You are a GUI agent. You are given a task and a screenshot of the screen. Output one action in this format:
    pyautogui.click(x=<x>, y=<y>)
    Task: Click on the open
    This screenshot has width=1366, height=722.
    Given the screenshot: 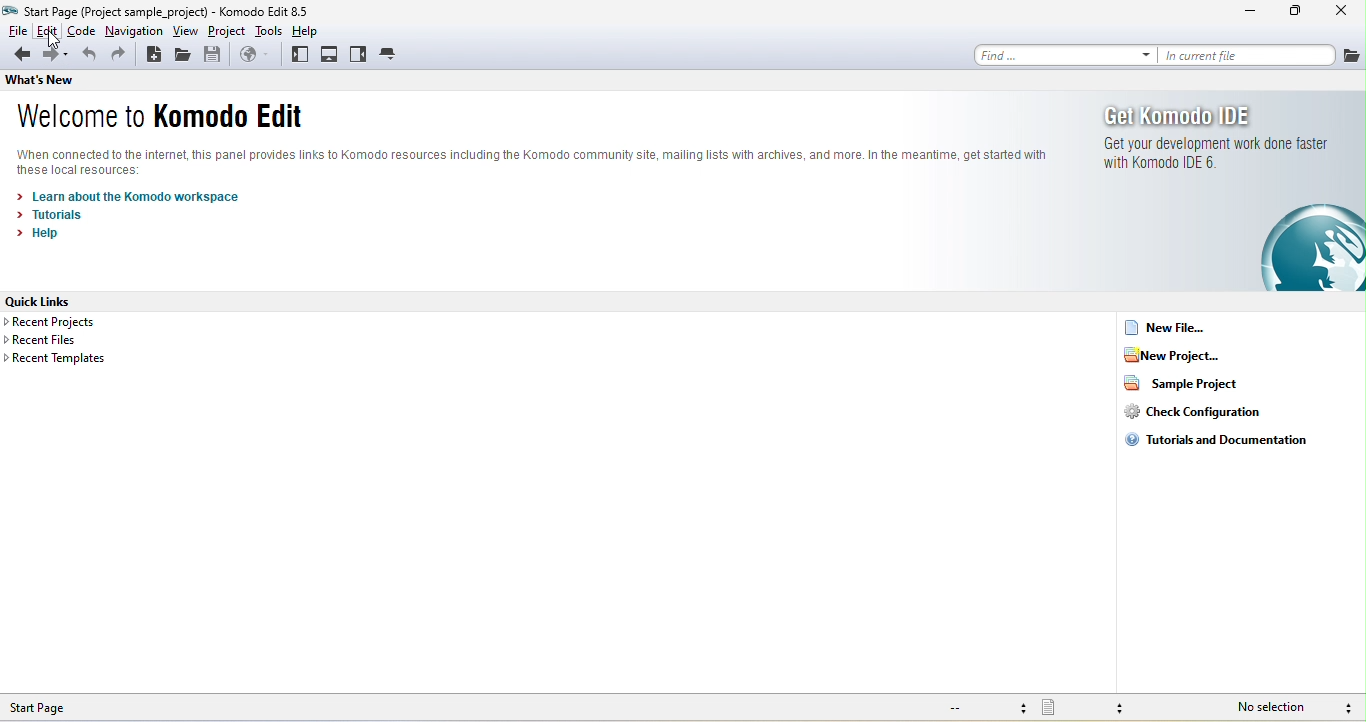 What is the action you would take?
    pyautogui.click(x=183, y=58)
    